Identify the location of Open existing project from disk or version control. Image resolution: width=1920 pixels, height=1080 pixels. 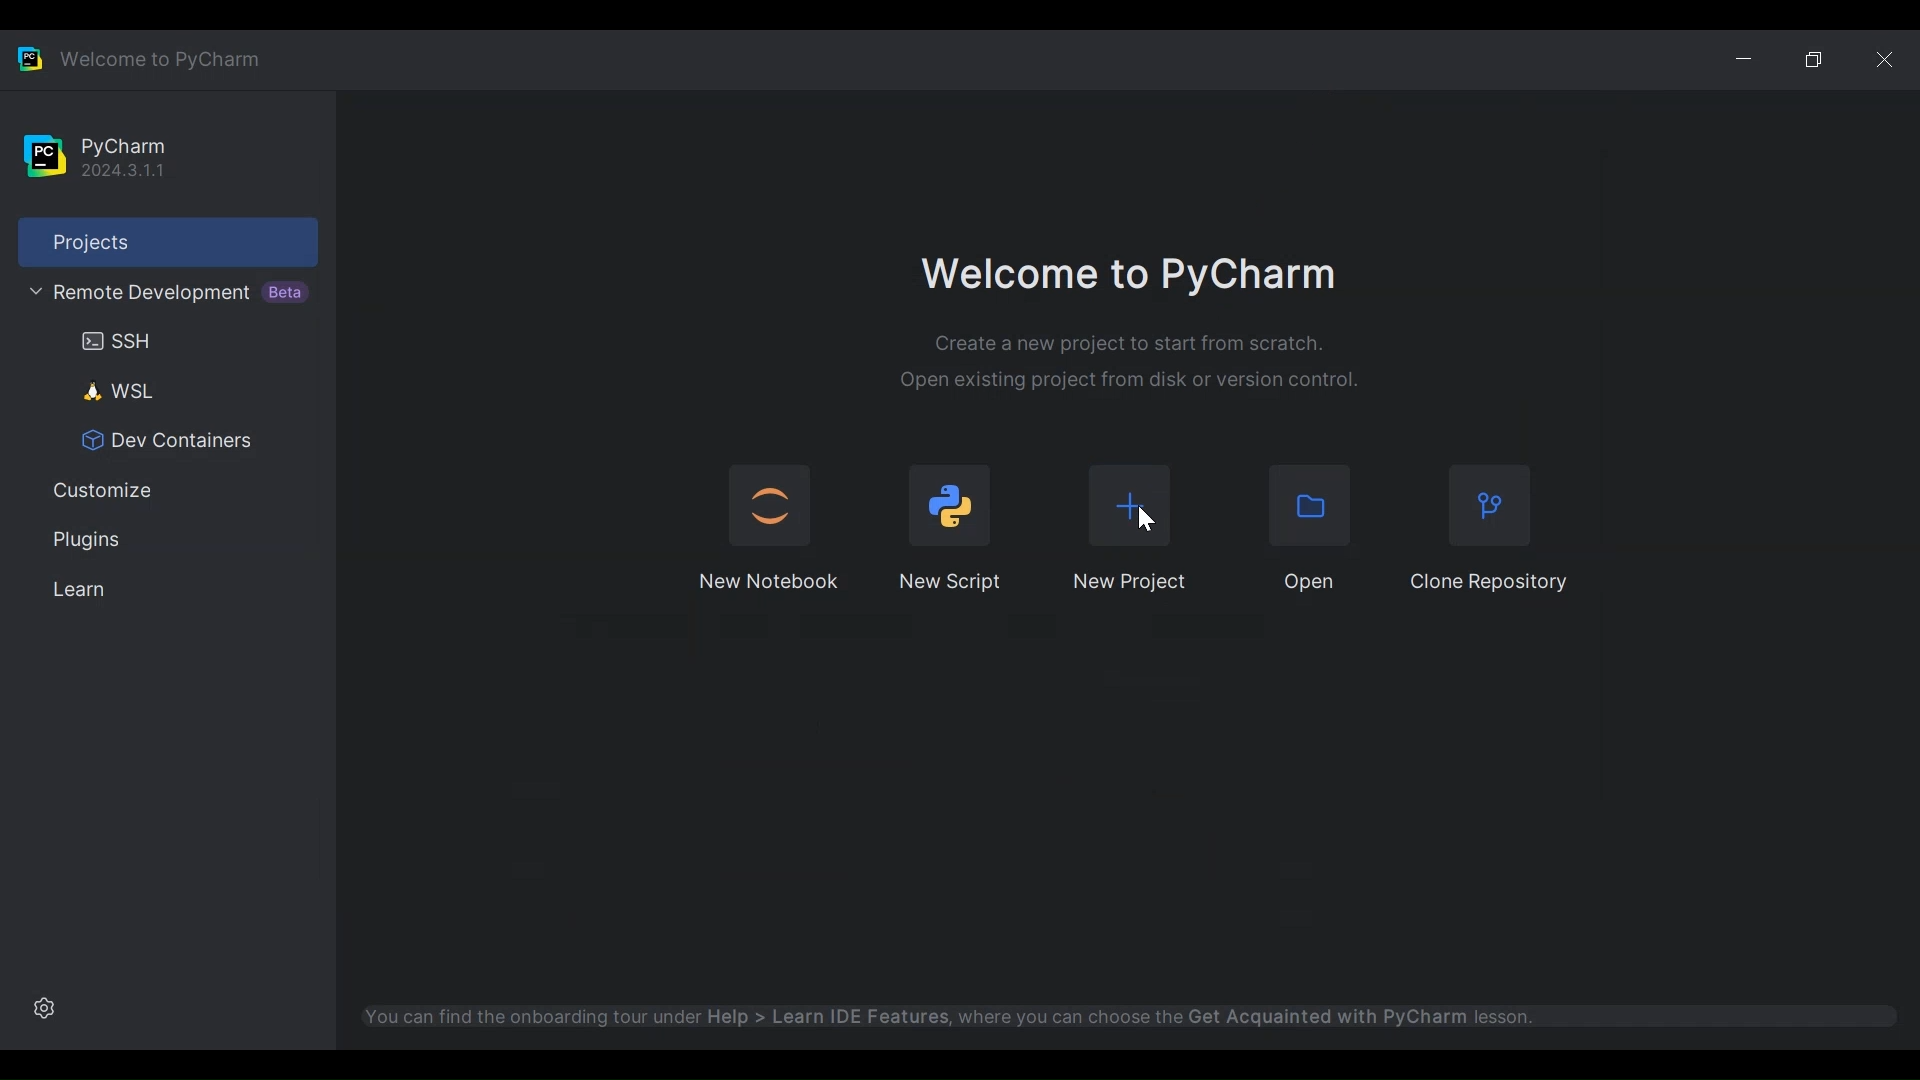
(1130, 381).